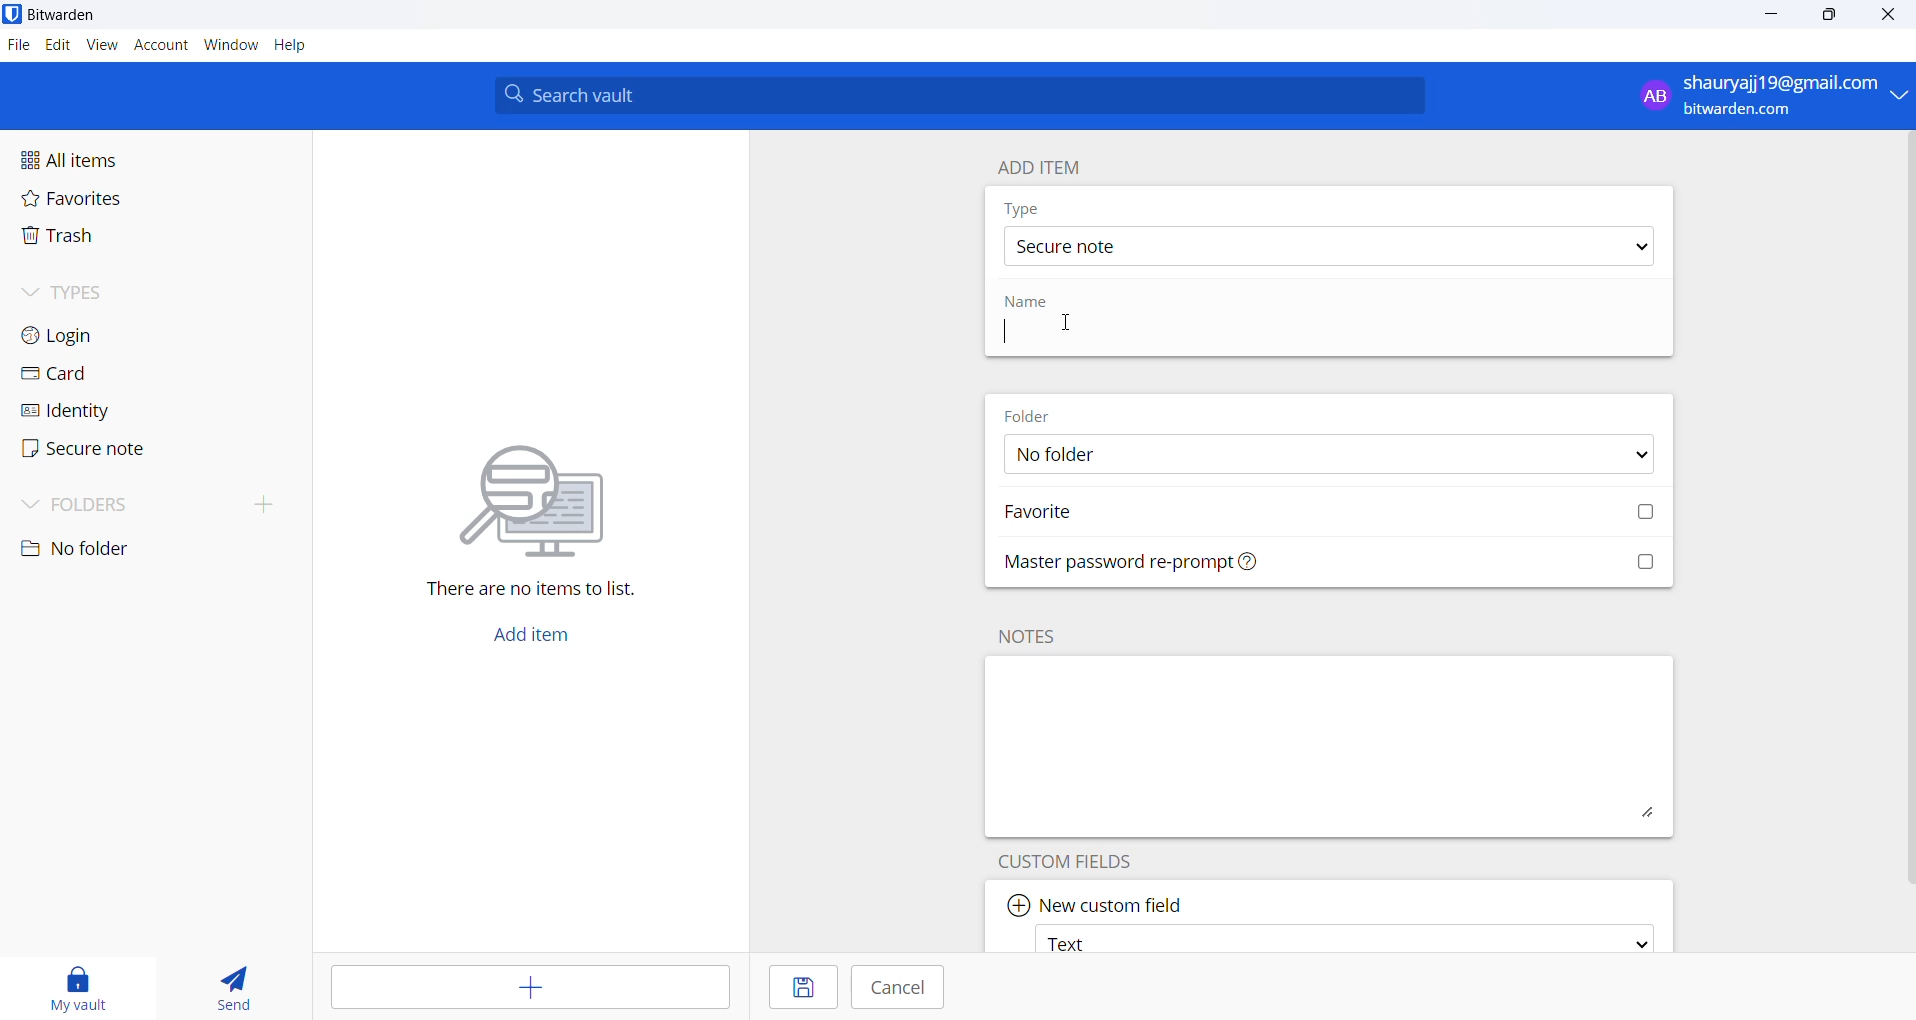 This screenshot has height=1020, width=1916. What do you see at coordinates (1341, 938) in the screenshot?
I see `new field options` at bounding box center [1341, 938].